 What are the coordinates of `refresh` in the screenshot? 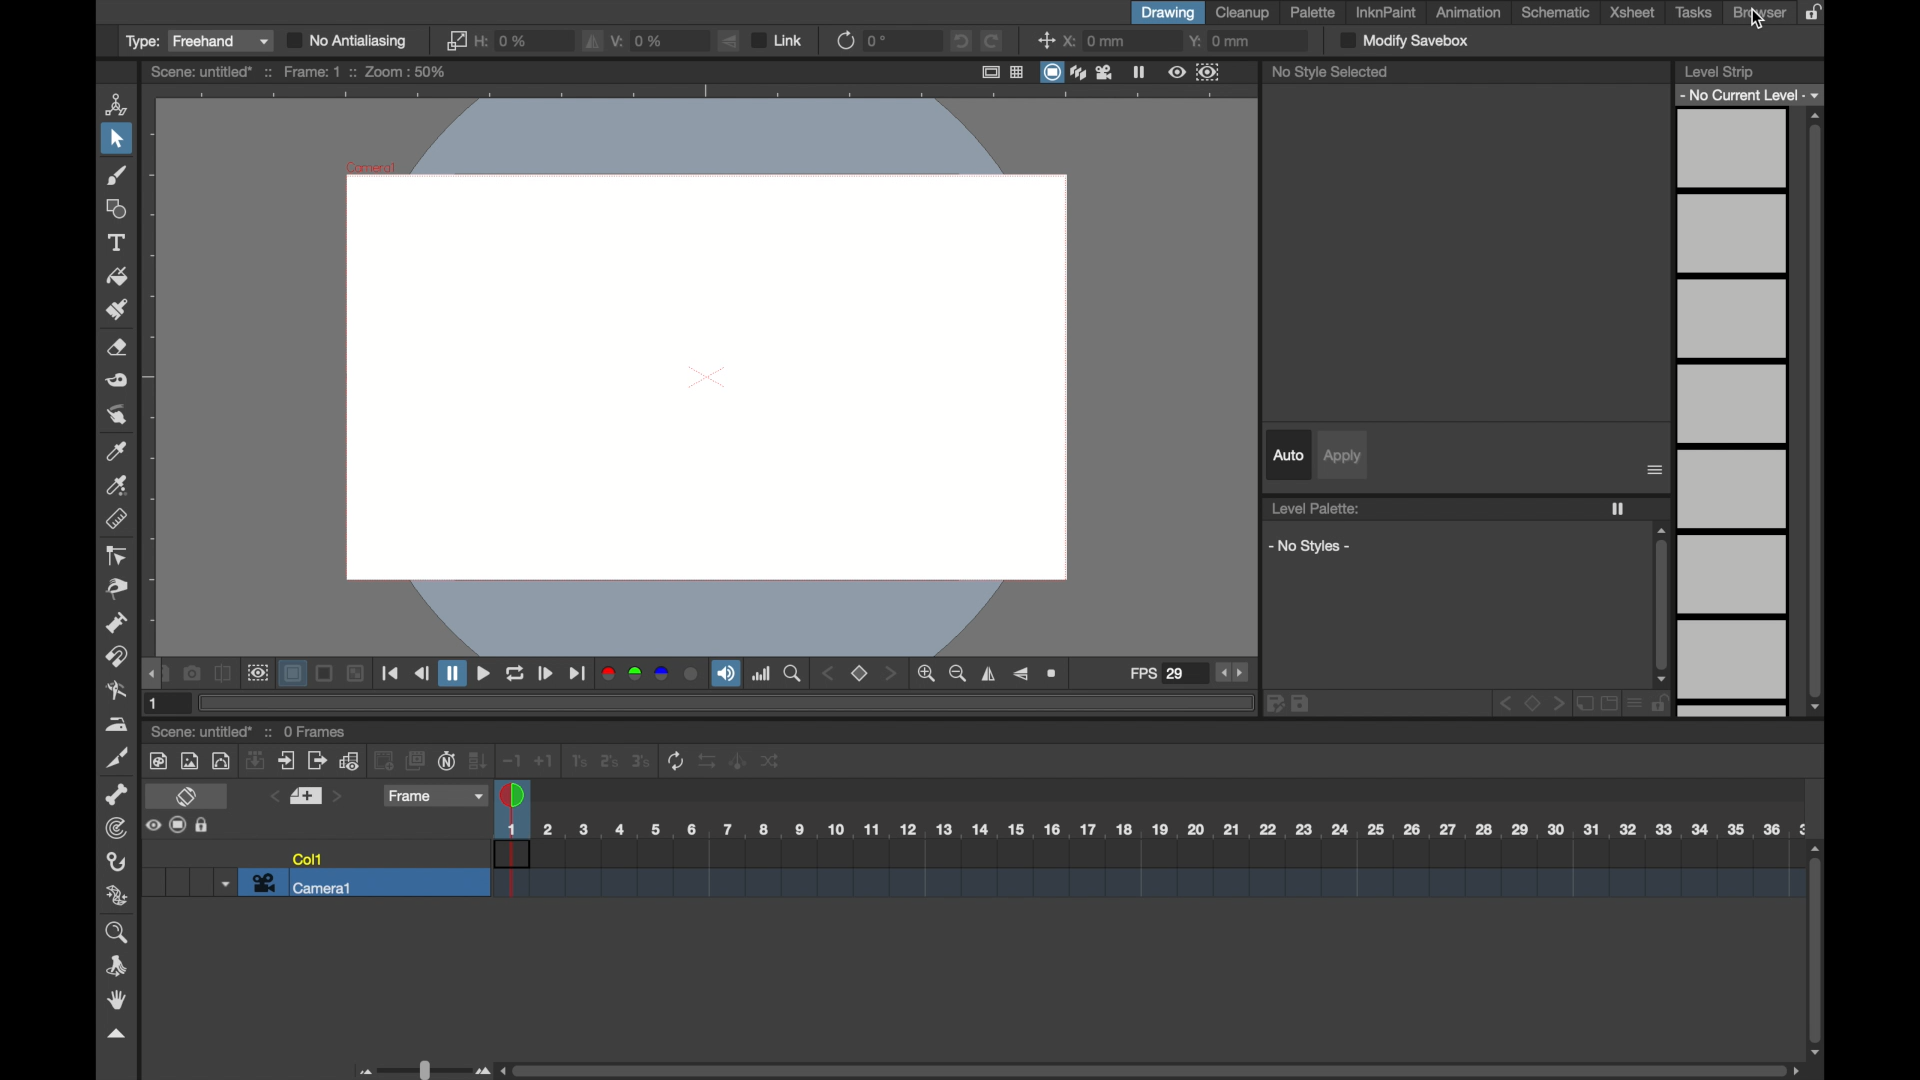 It's located at (844, 43).